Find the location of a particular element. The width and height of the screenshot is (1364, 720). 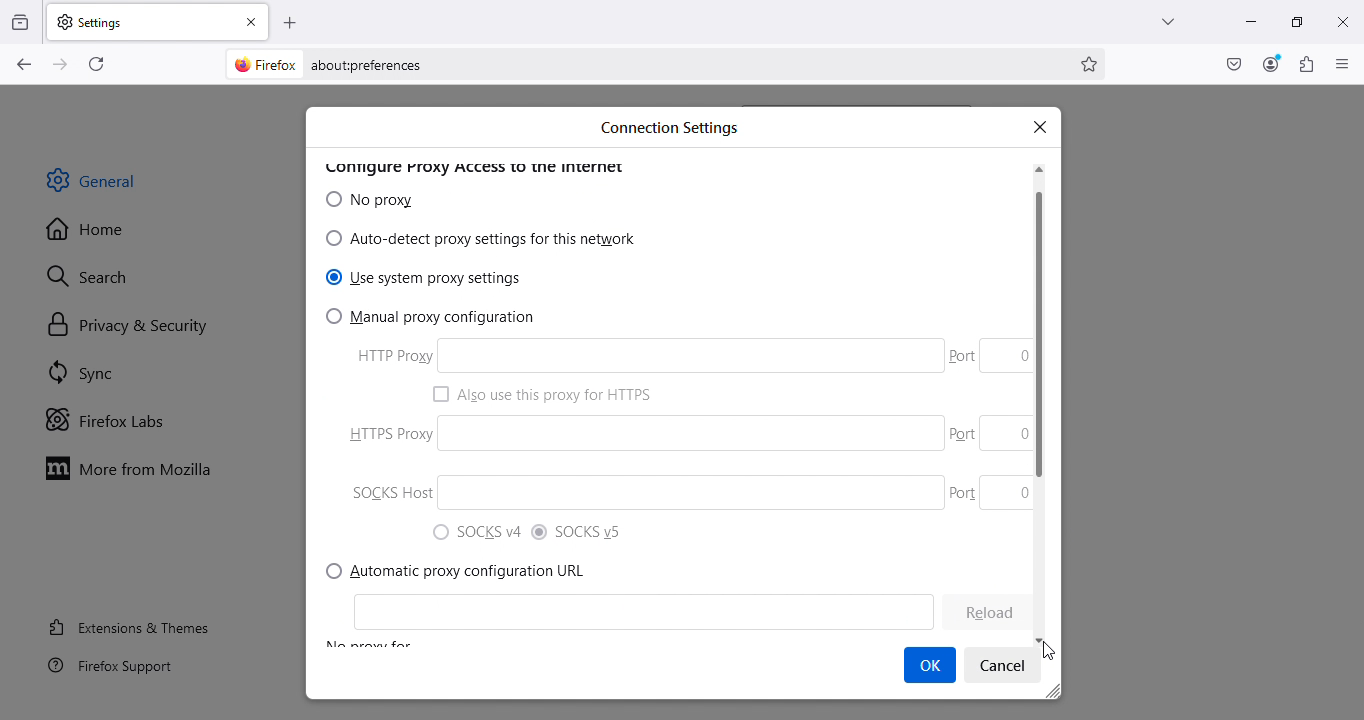

firefox logo is located at coordinates (260, 64).